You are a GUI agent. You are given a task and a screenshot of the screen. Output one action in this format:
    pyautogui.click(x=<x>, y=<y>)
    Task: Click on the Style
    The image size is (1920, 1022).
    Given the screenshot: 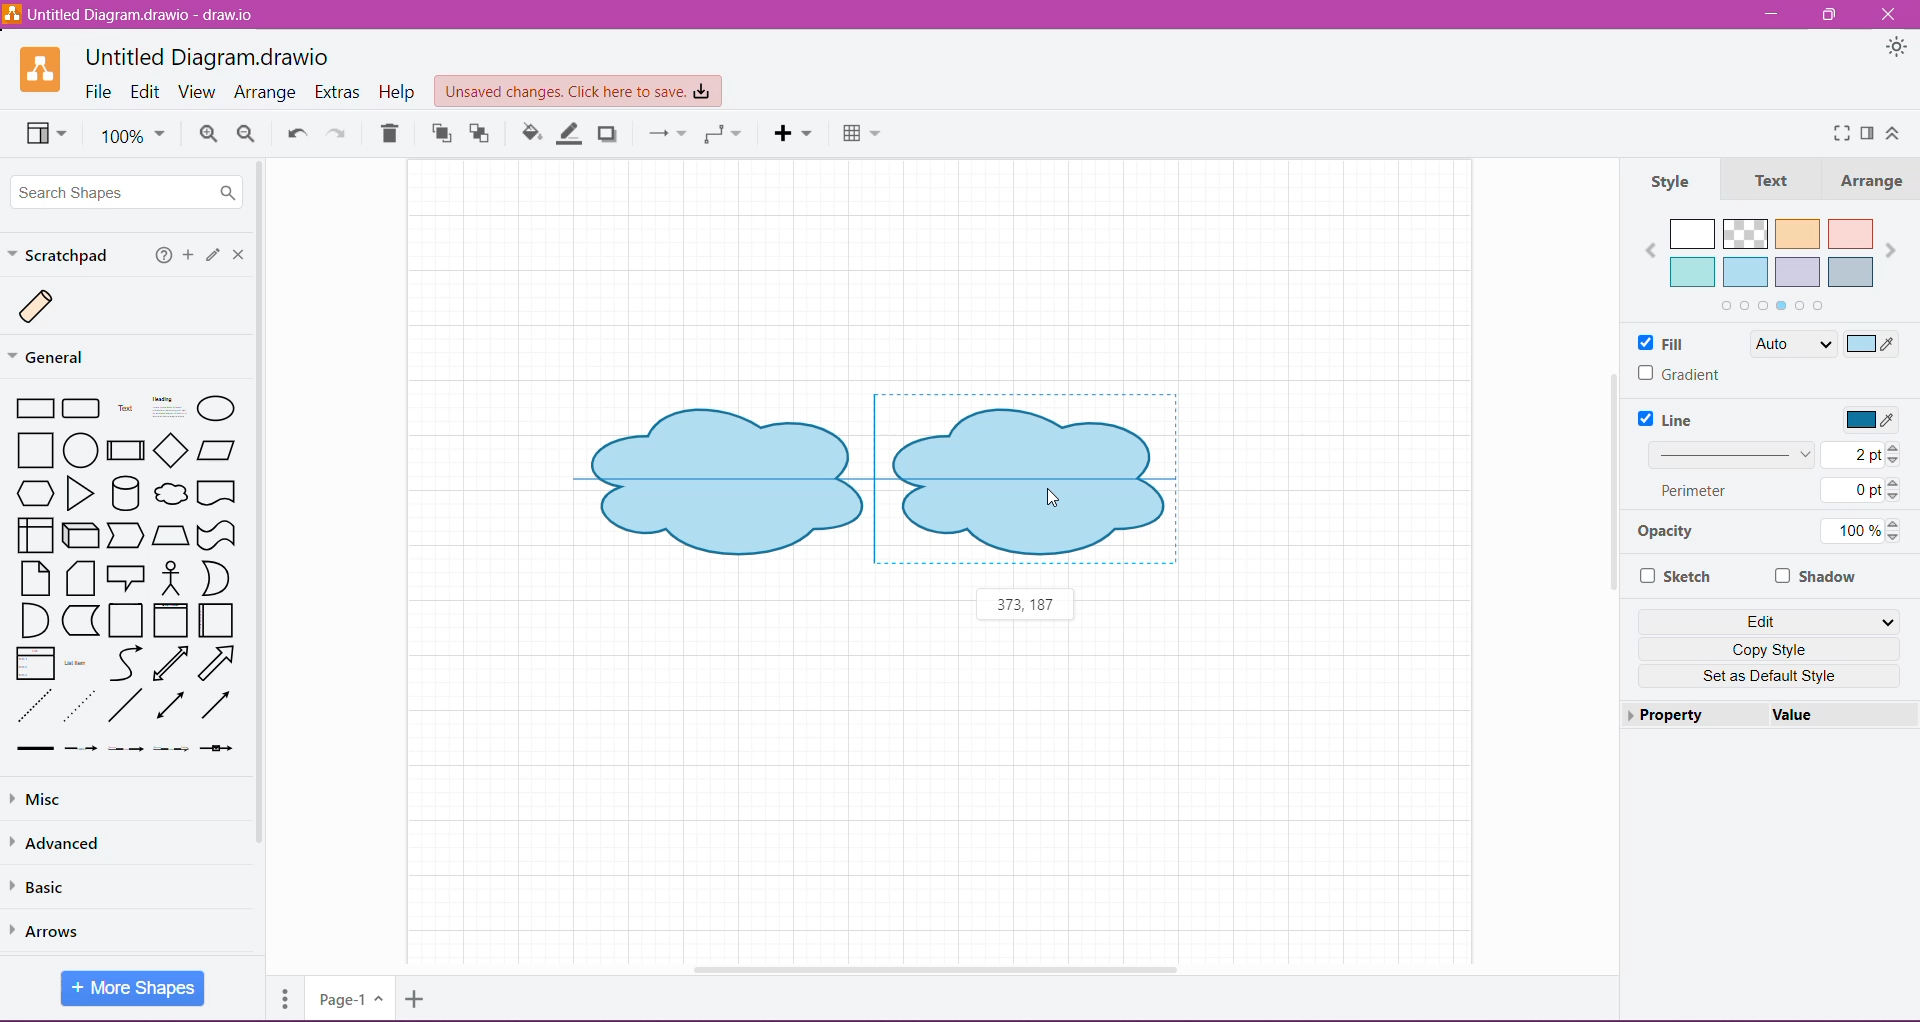 What is the action you would take?
    pyautogui.click(x=1673, y=183)
    